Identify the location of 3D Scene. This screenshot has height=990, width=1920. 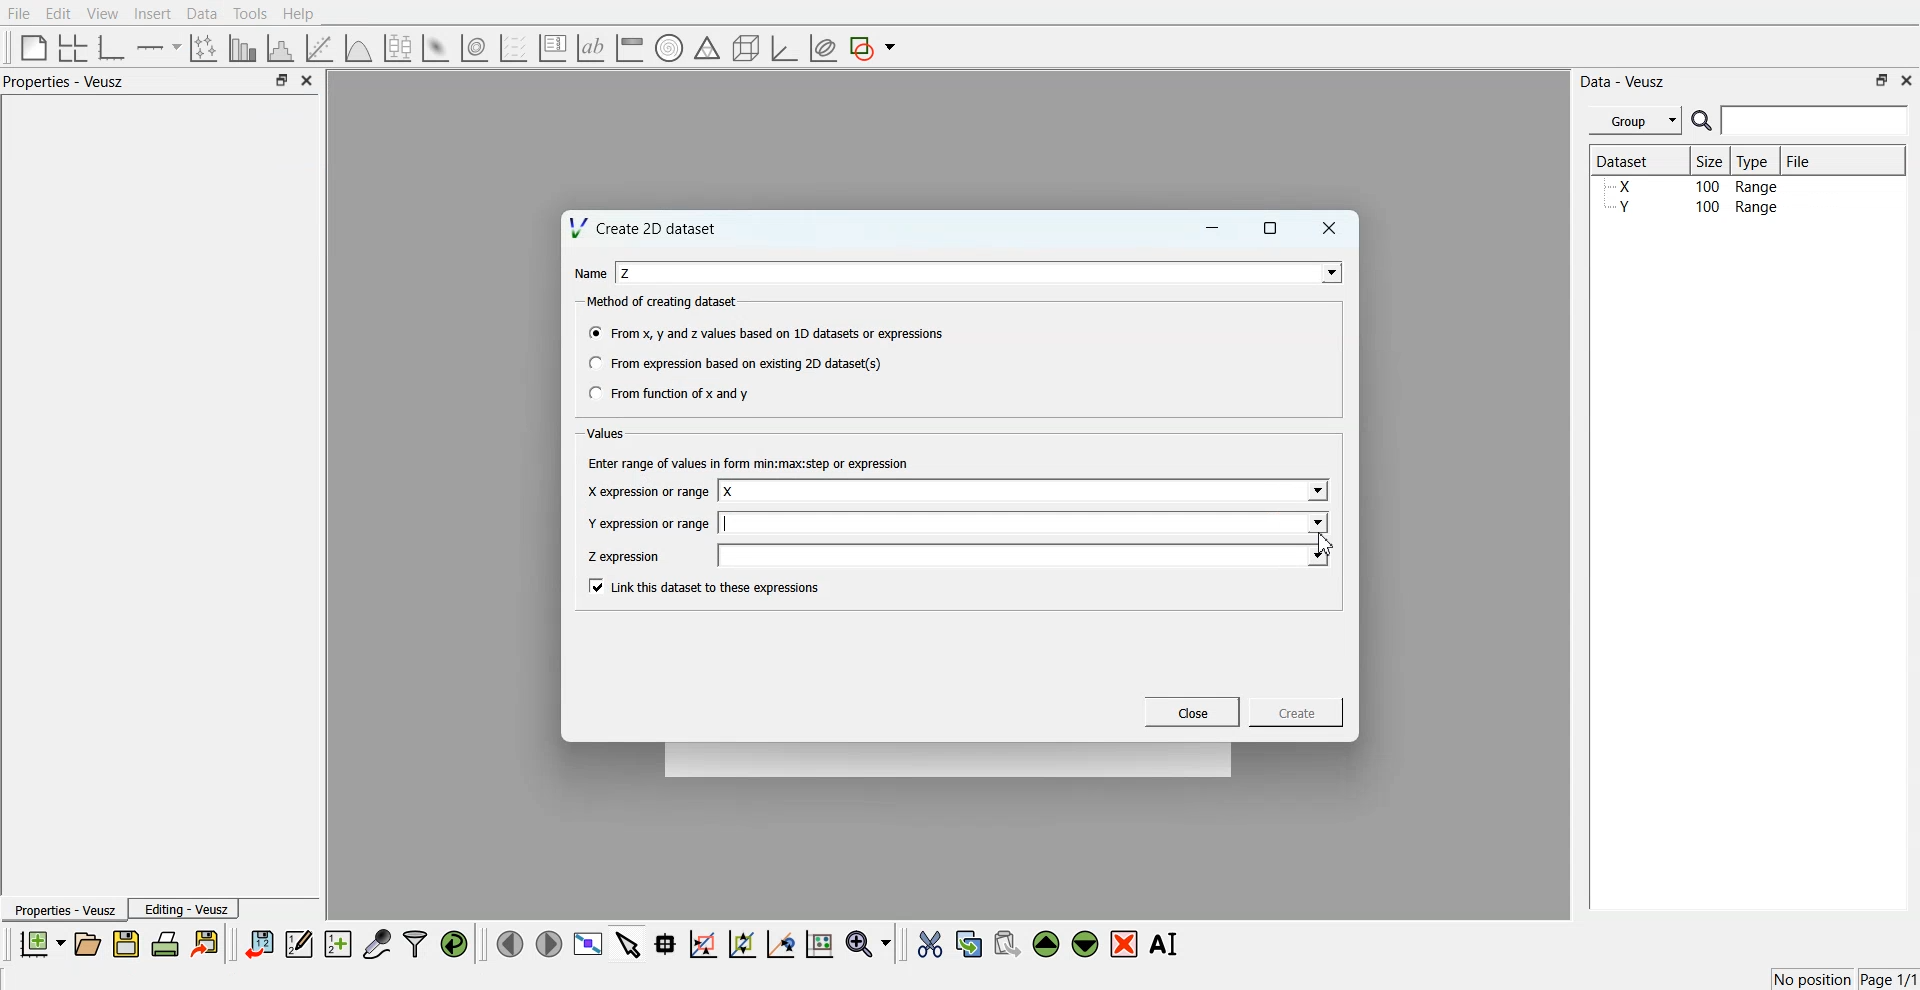
(747, 49).